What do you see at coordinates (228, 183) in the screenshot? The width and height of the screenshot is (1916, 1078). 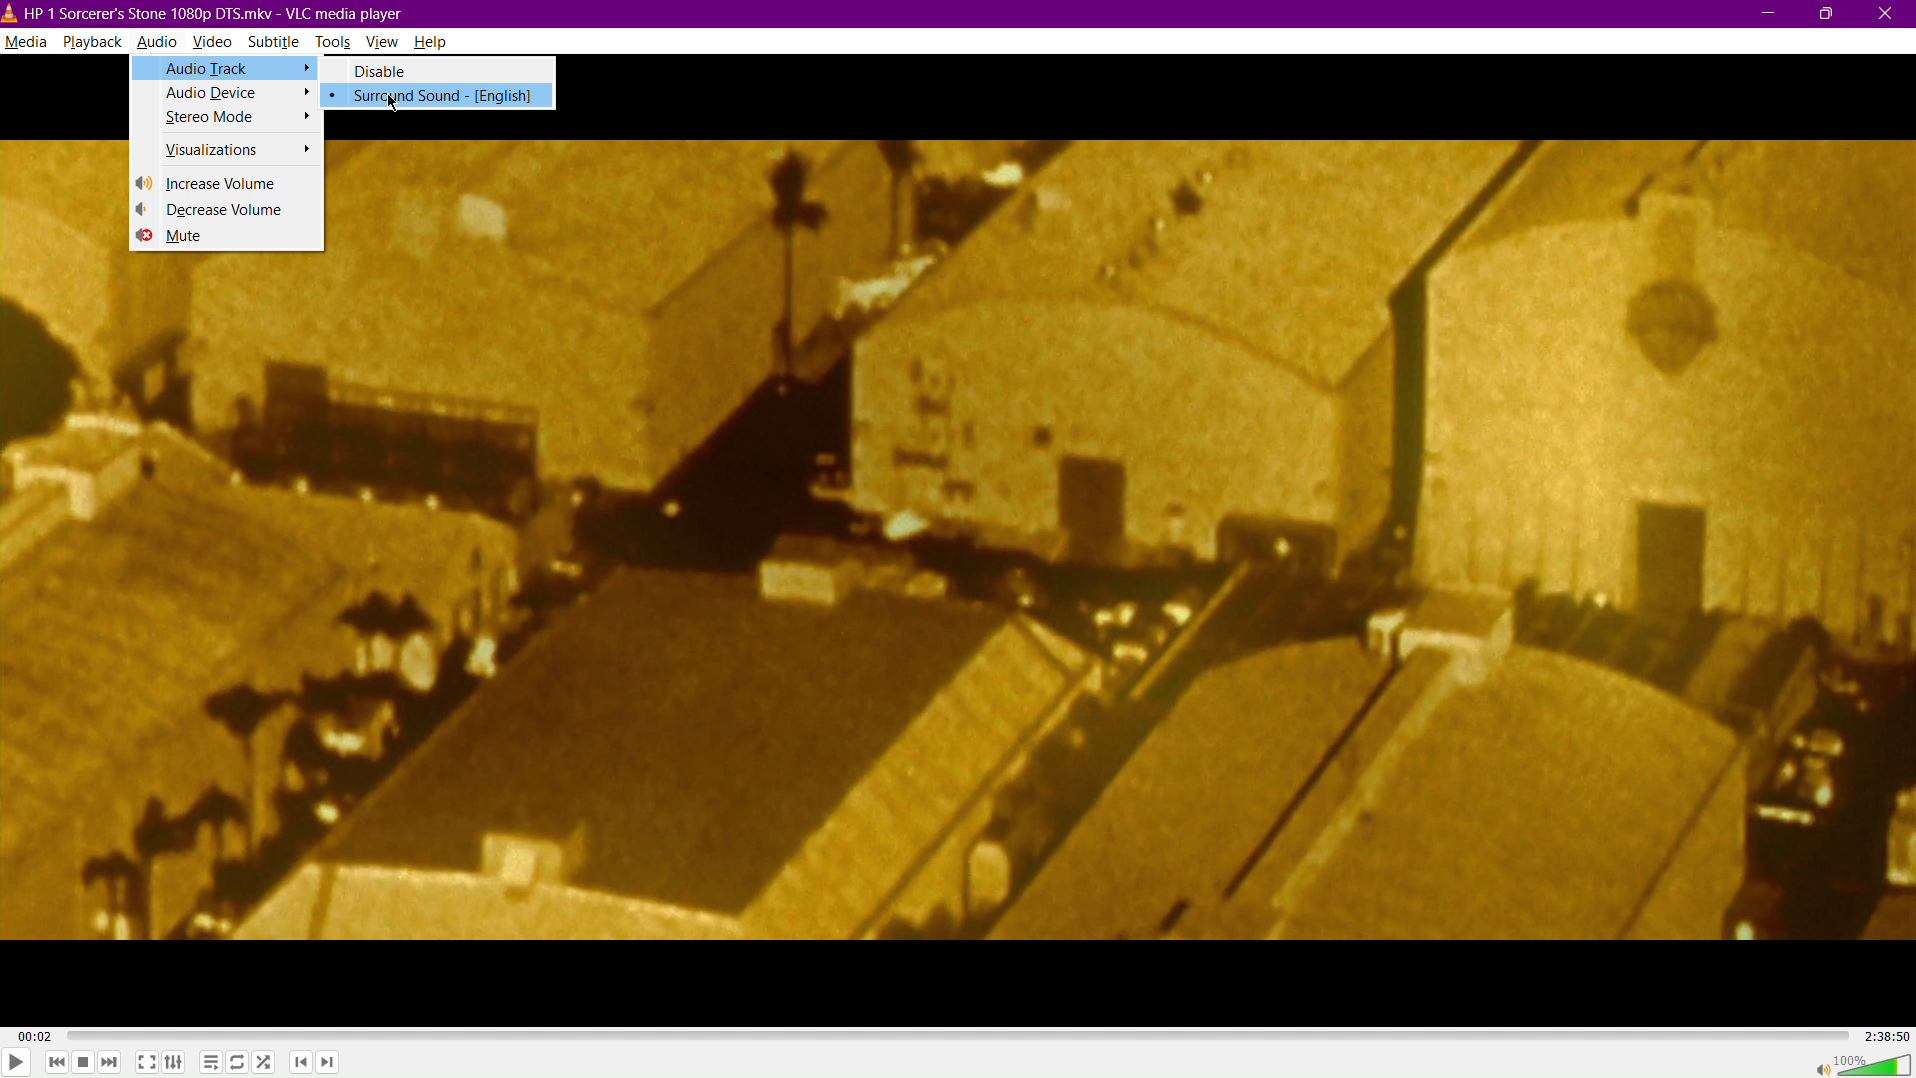 I see `Increase Volume` at bounding box center [228, 183].